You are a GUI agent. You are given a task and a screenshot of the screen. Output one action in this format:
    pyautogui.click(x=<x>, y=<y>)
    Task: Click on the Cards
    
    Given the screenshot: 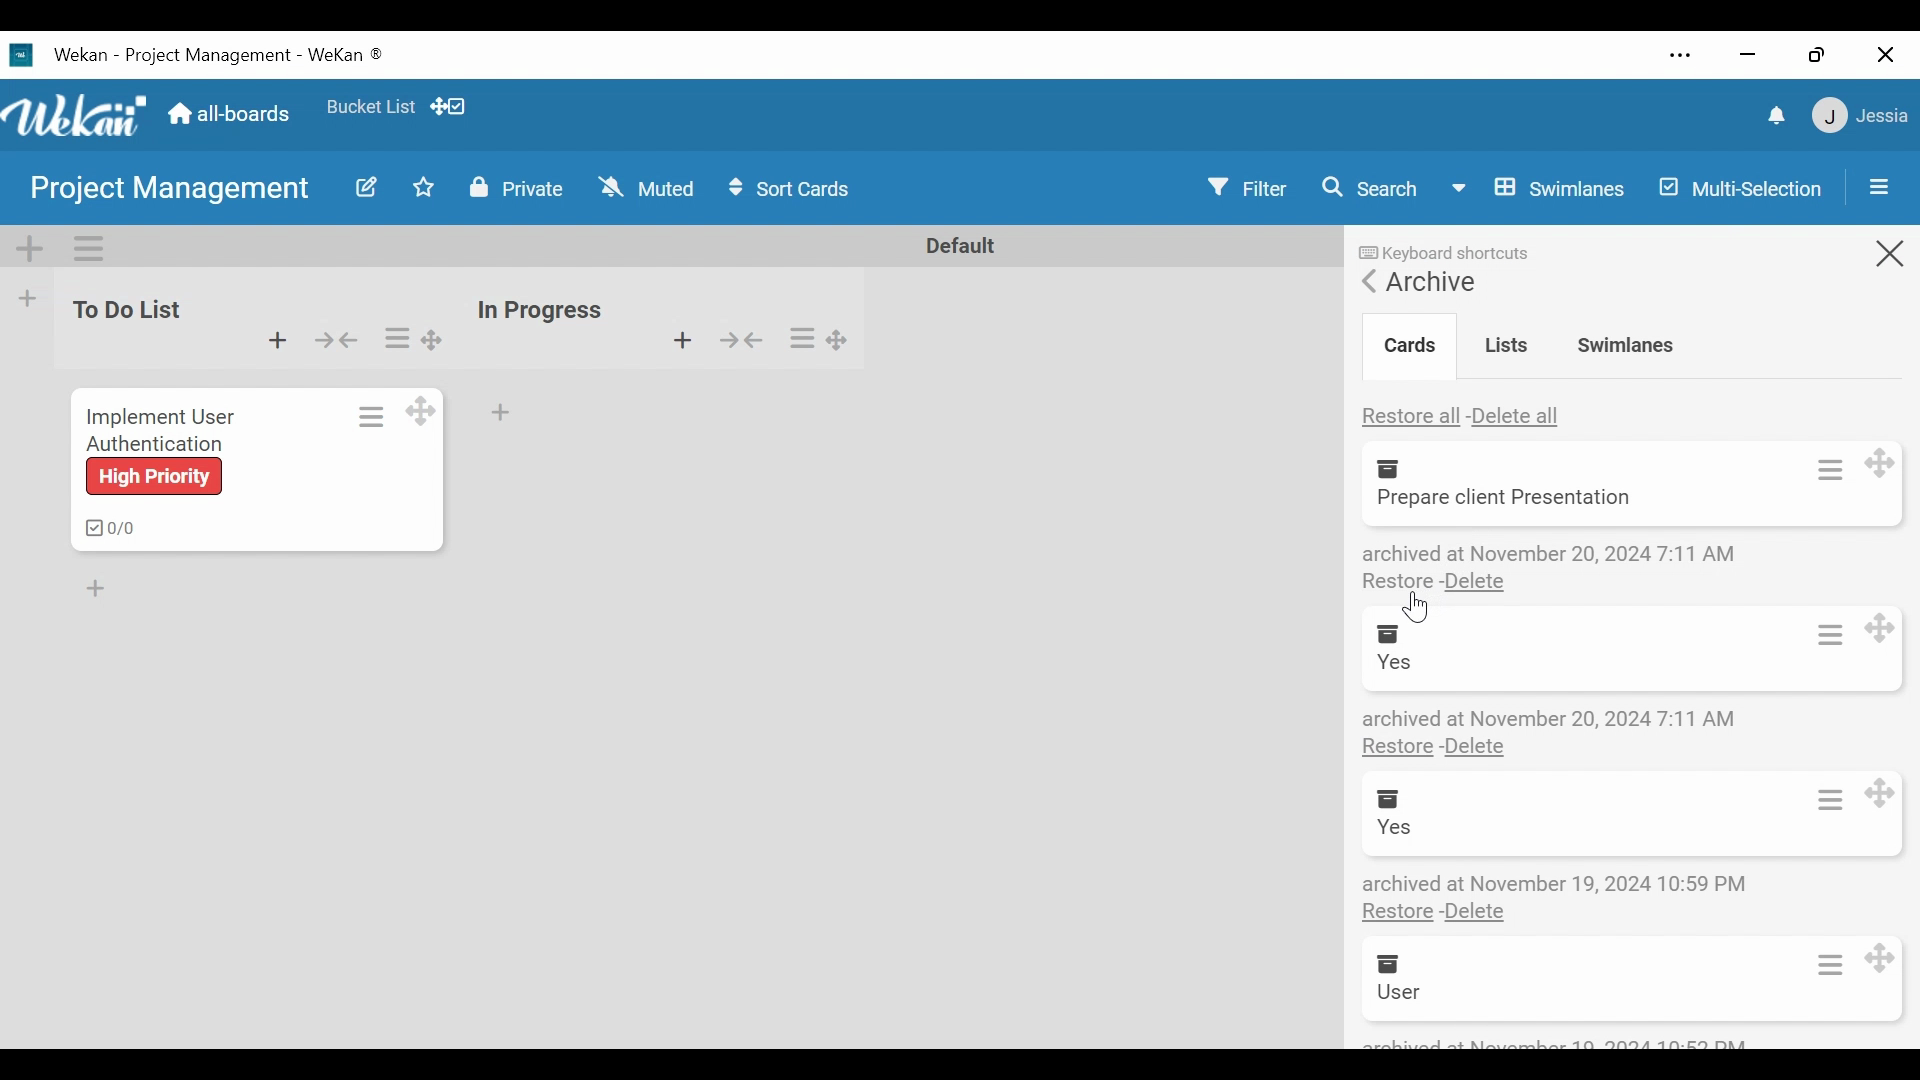 What is the action you would take?
    pyautogui.click(x=1406, y=341)
    